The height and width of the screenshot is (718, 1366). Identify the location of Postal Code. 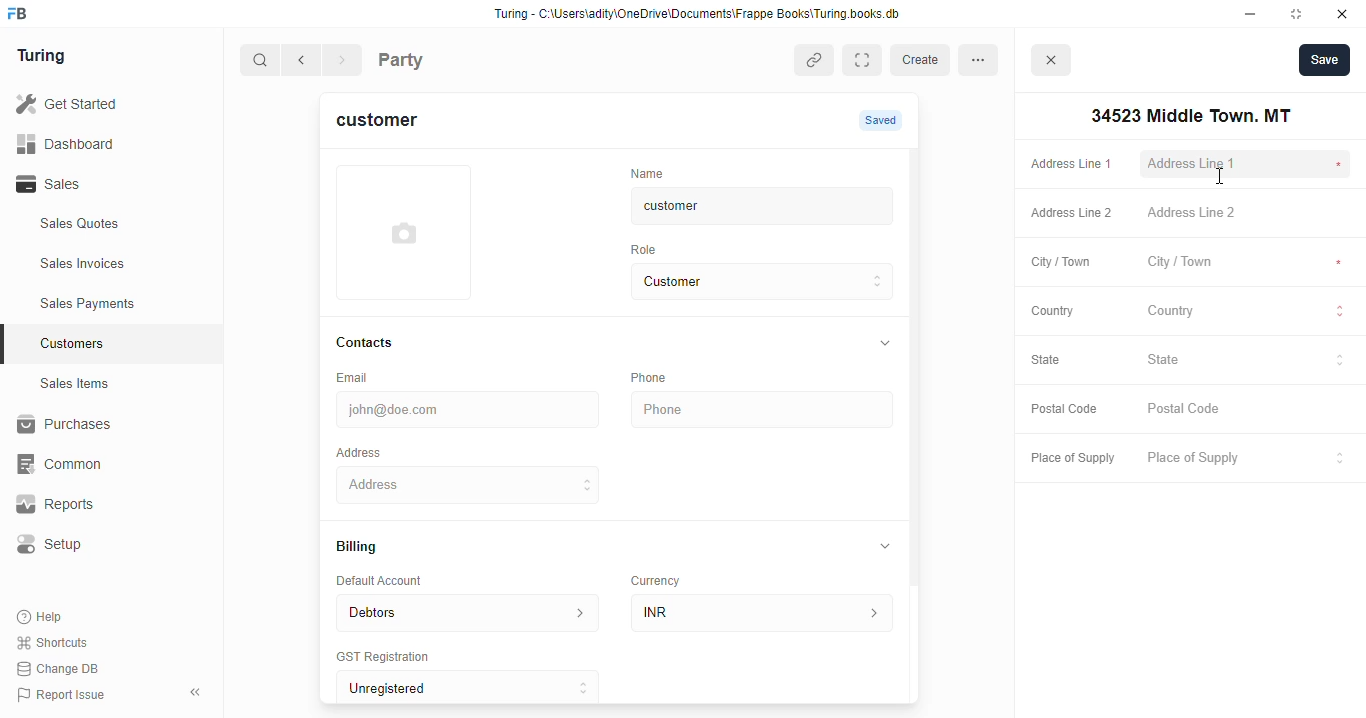
(1247, 410).